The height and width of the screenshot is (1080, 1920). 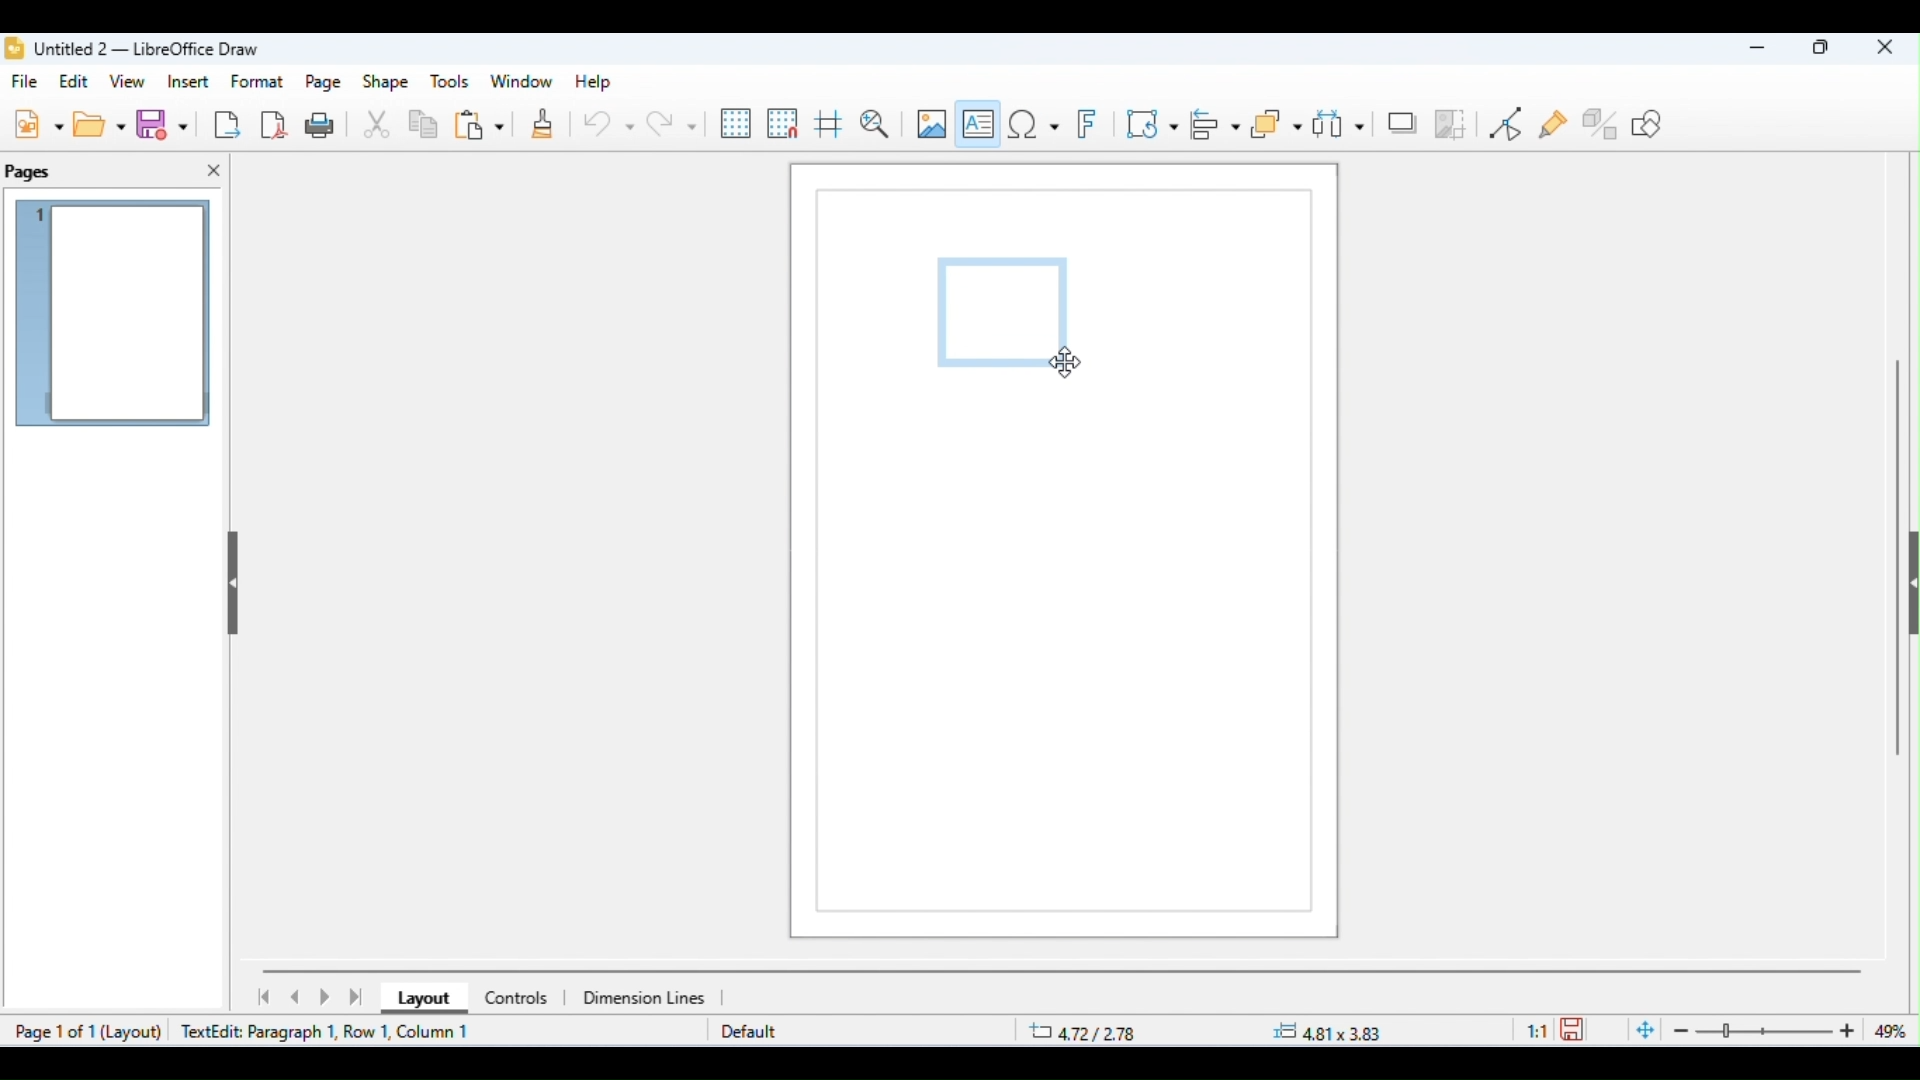 What do you see at coordinates (1510, 124) in the screenshot?
I see `toggle point edit mode` at bounding box center [1510, 124].